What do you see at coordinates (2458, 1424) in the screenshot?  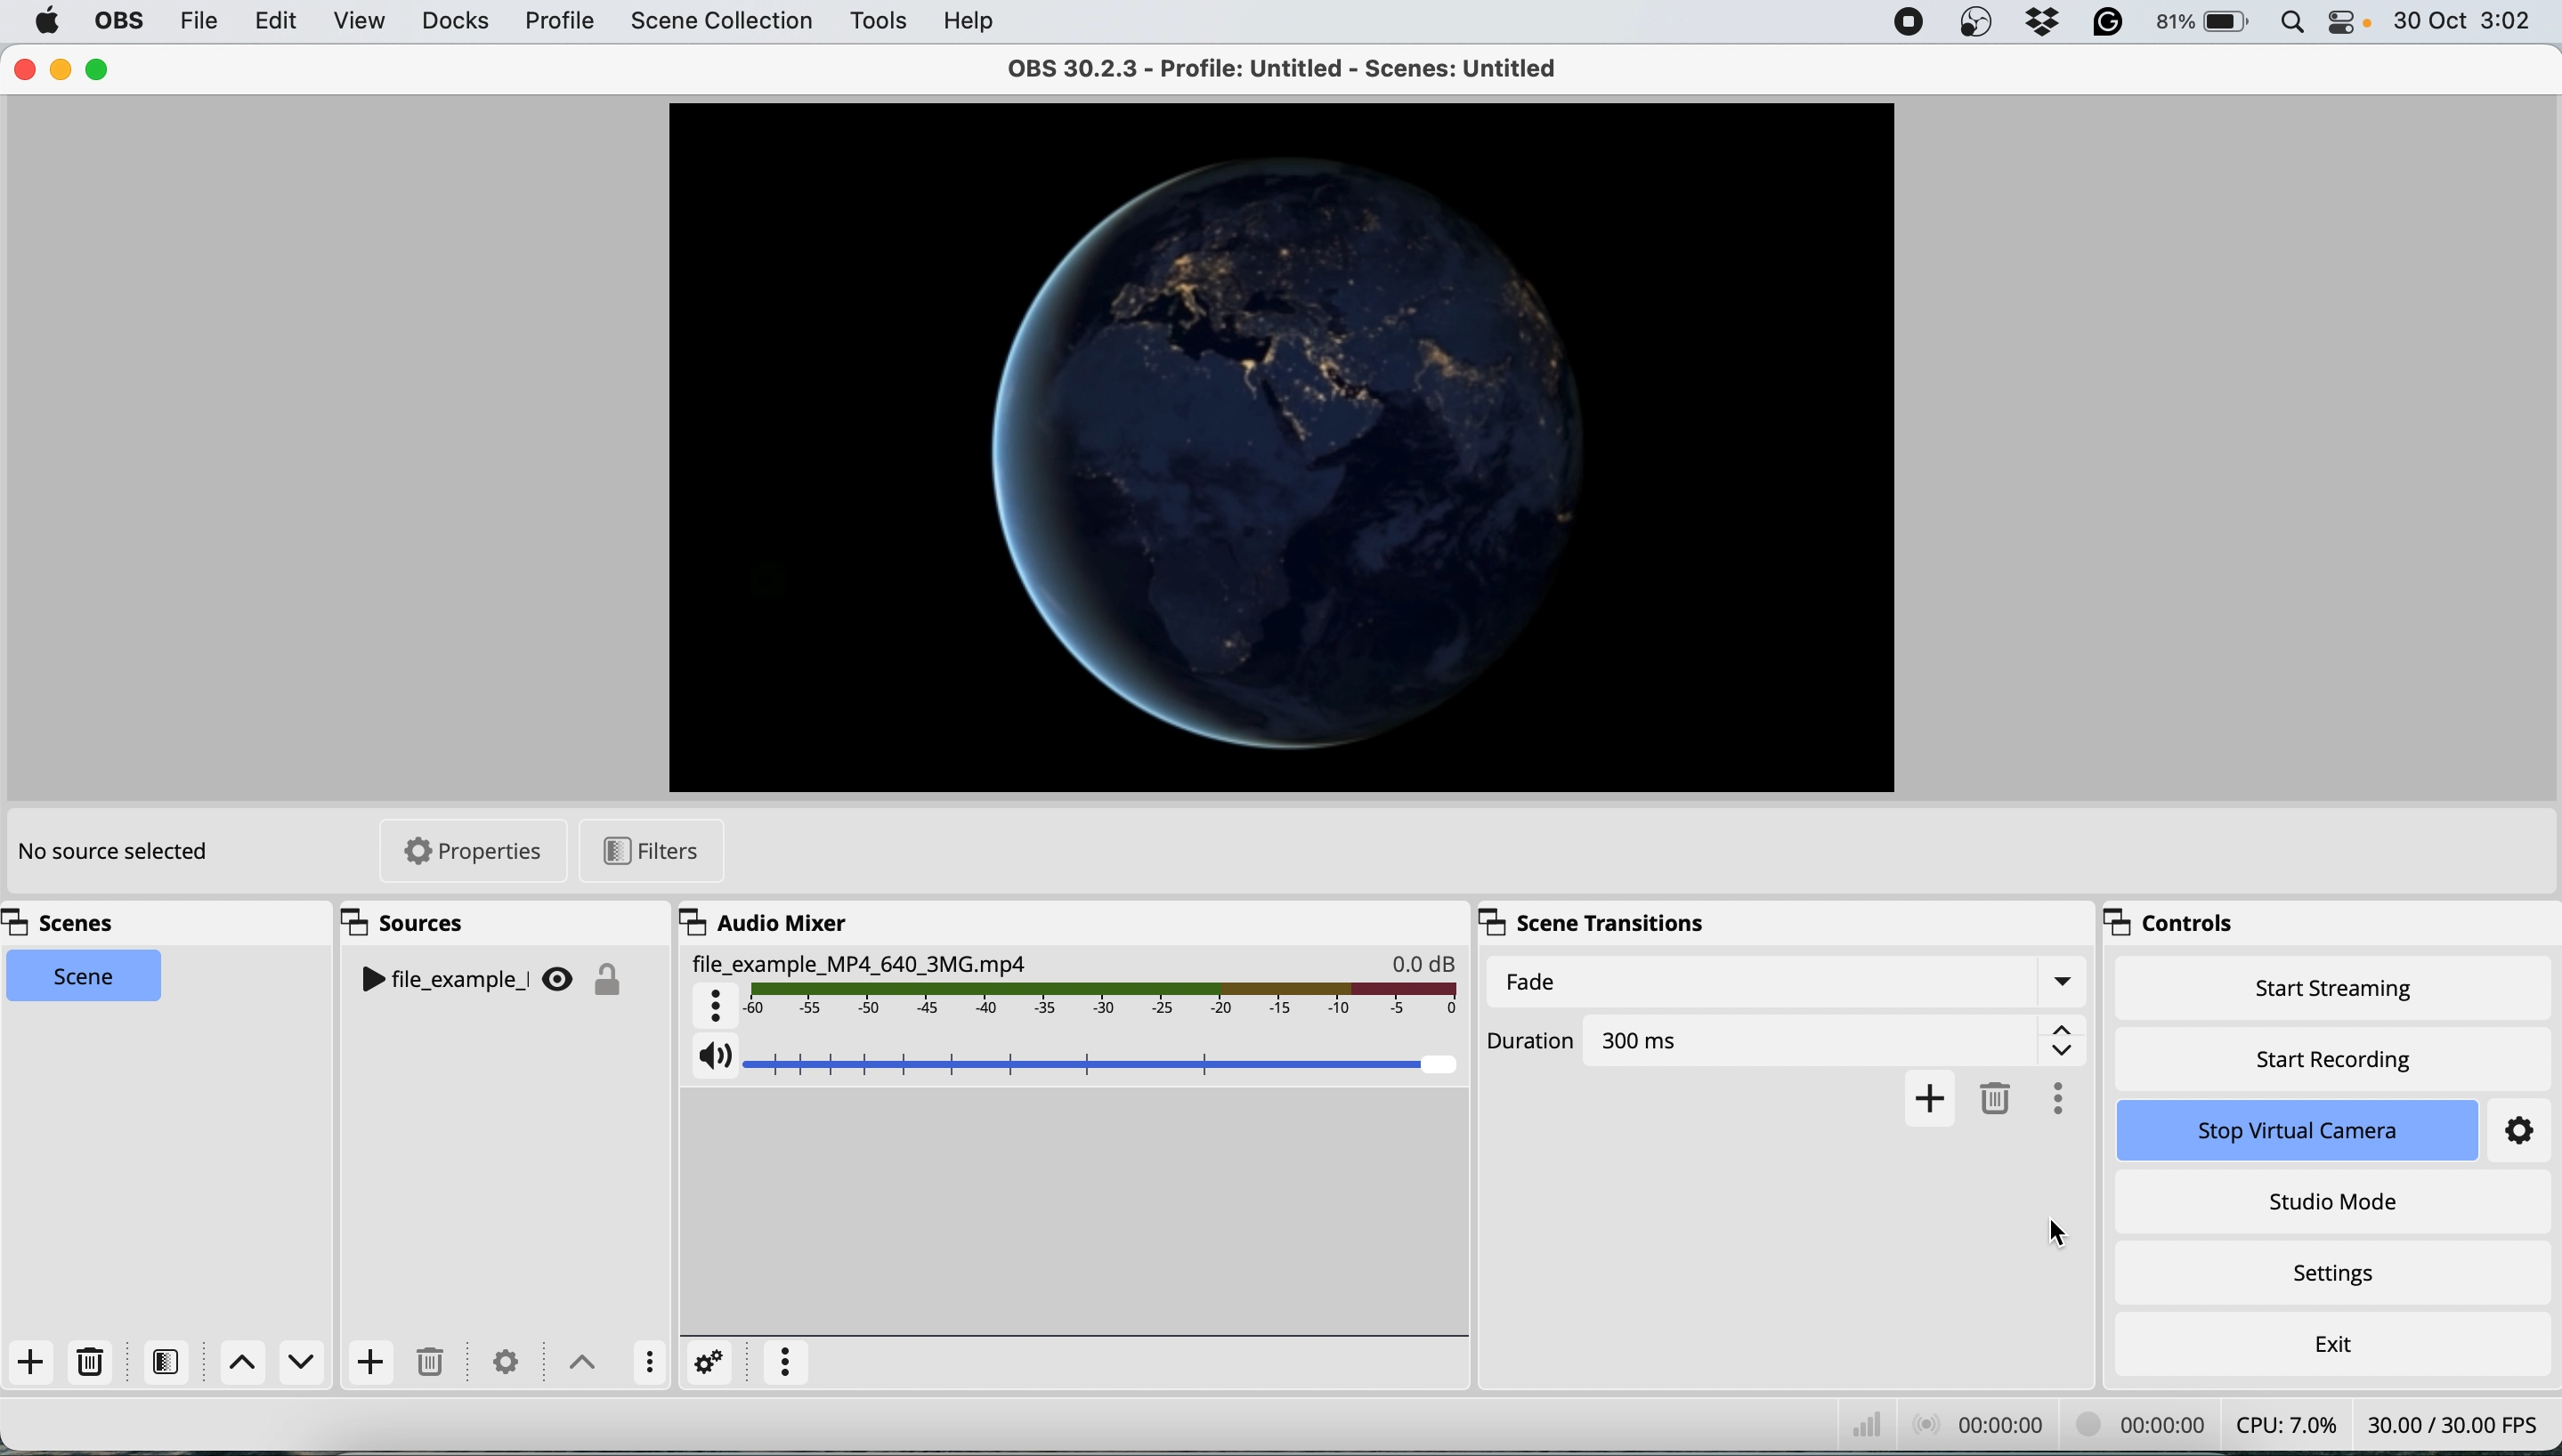 I see `frames per second` at bounding box center [2458, 1424].